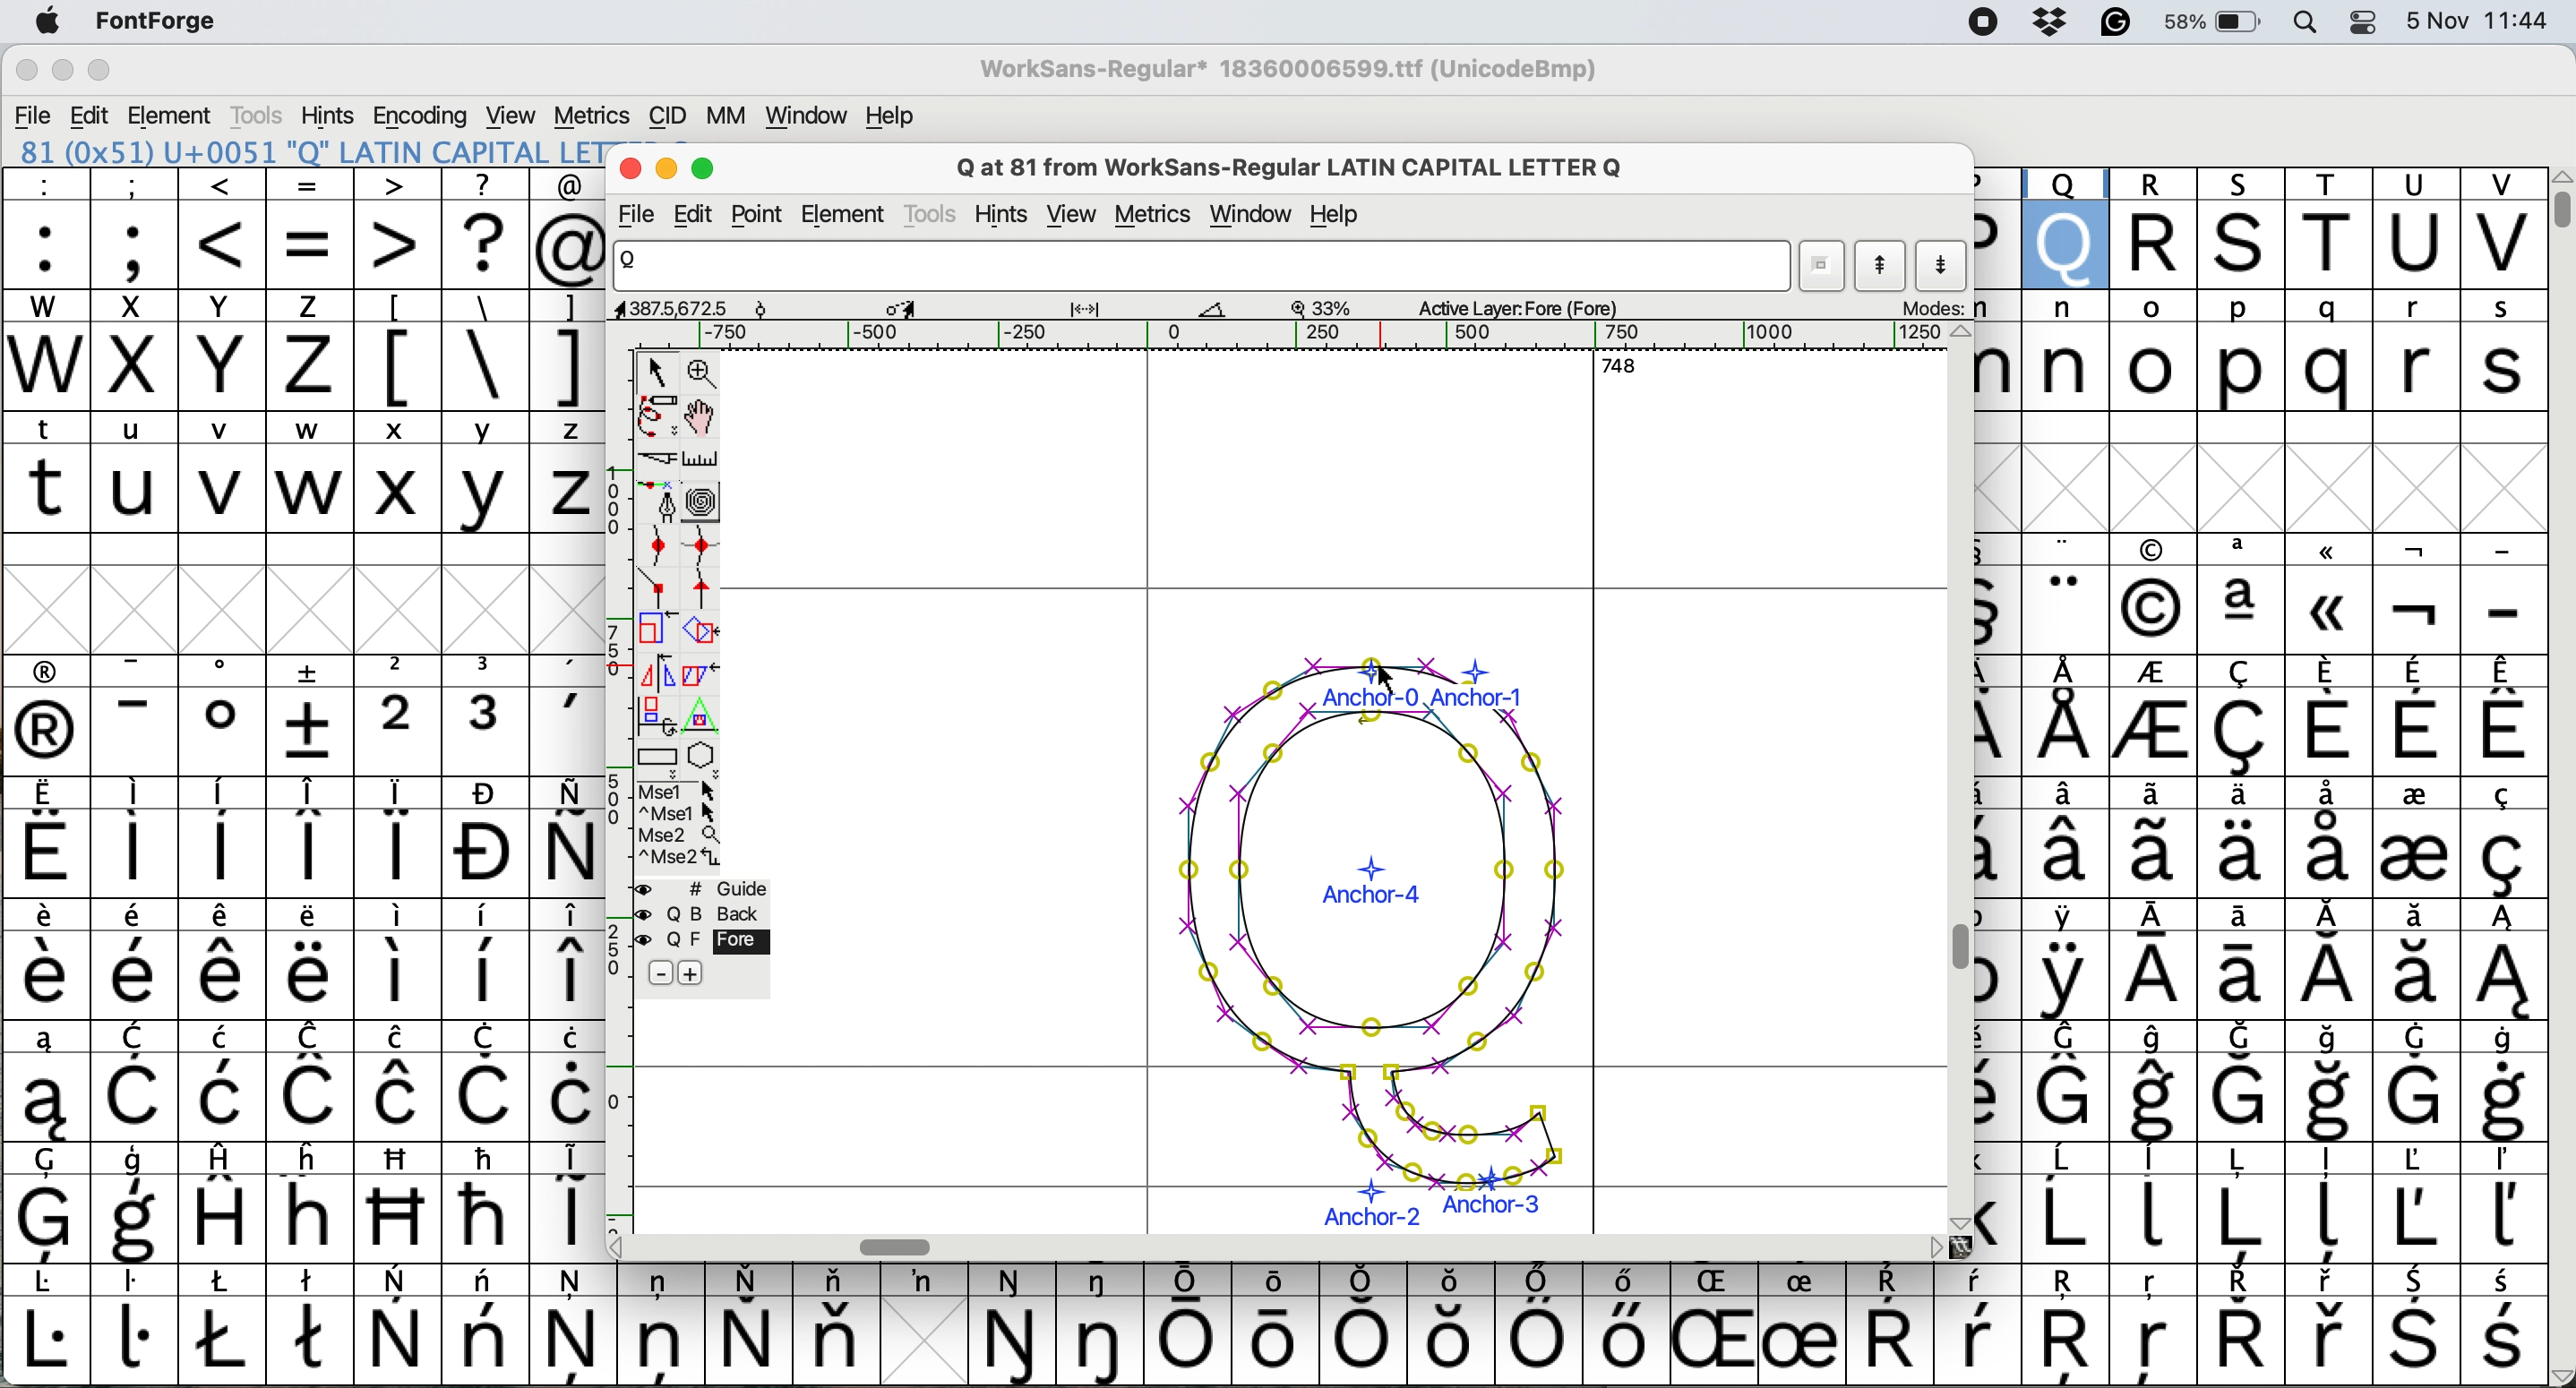  Describe the element at coordinates (1337, 215) in the screenshot. I see `help` at that location.